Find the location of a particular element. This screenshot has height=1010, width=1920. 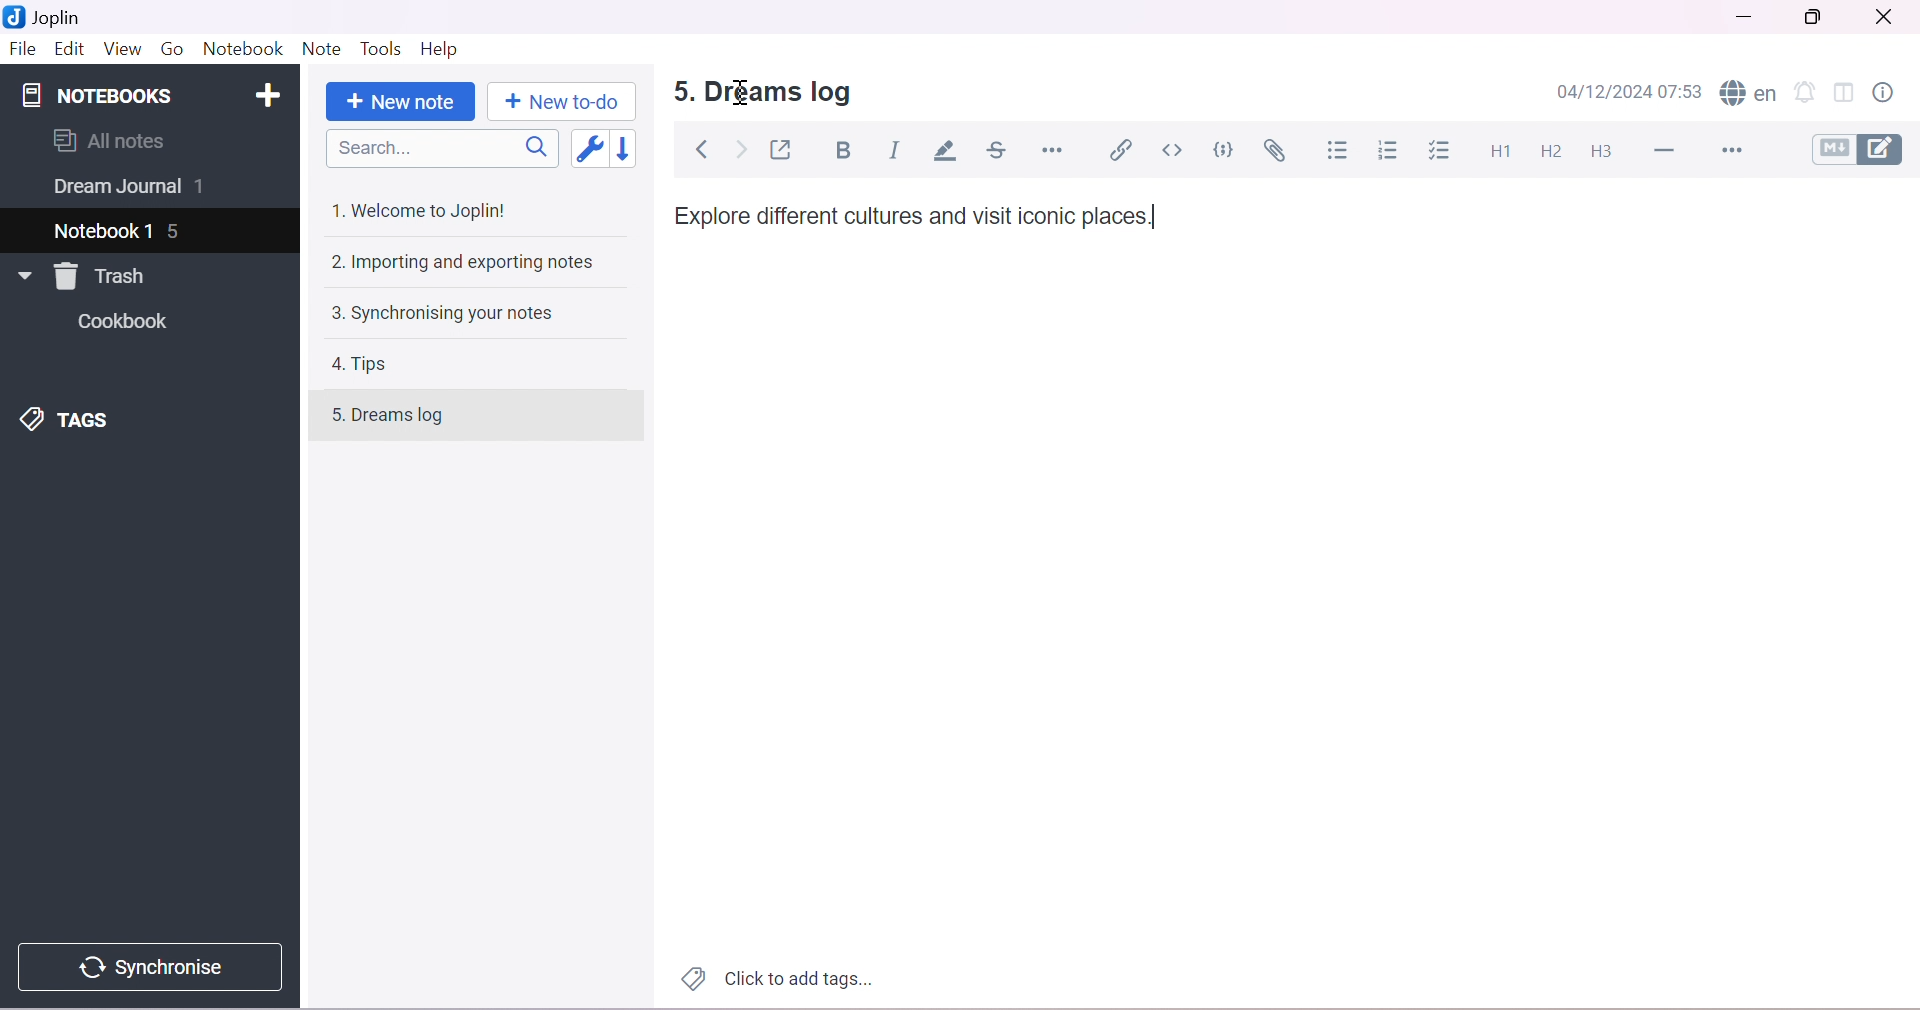

5.  is located at coordinates (327, 420).